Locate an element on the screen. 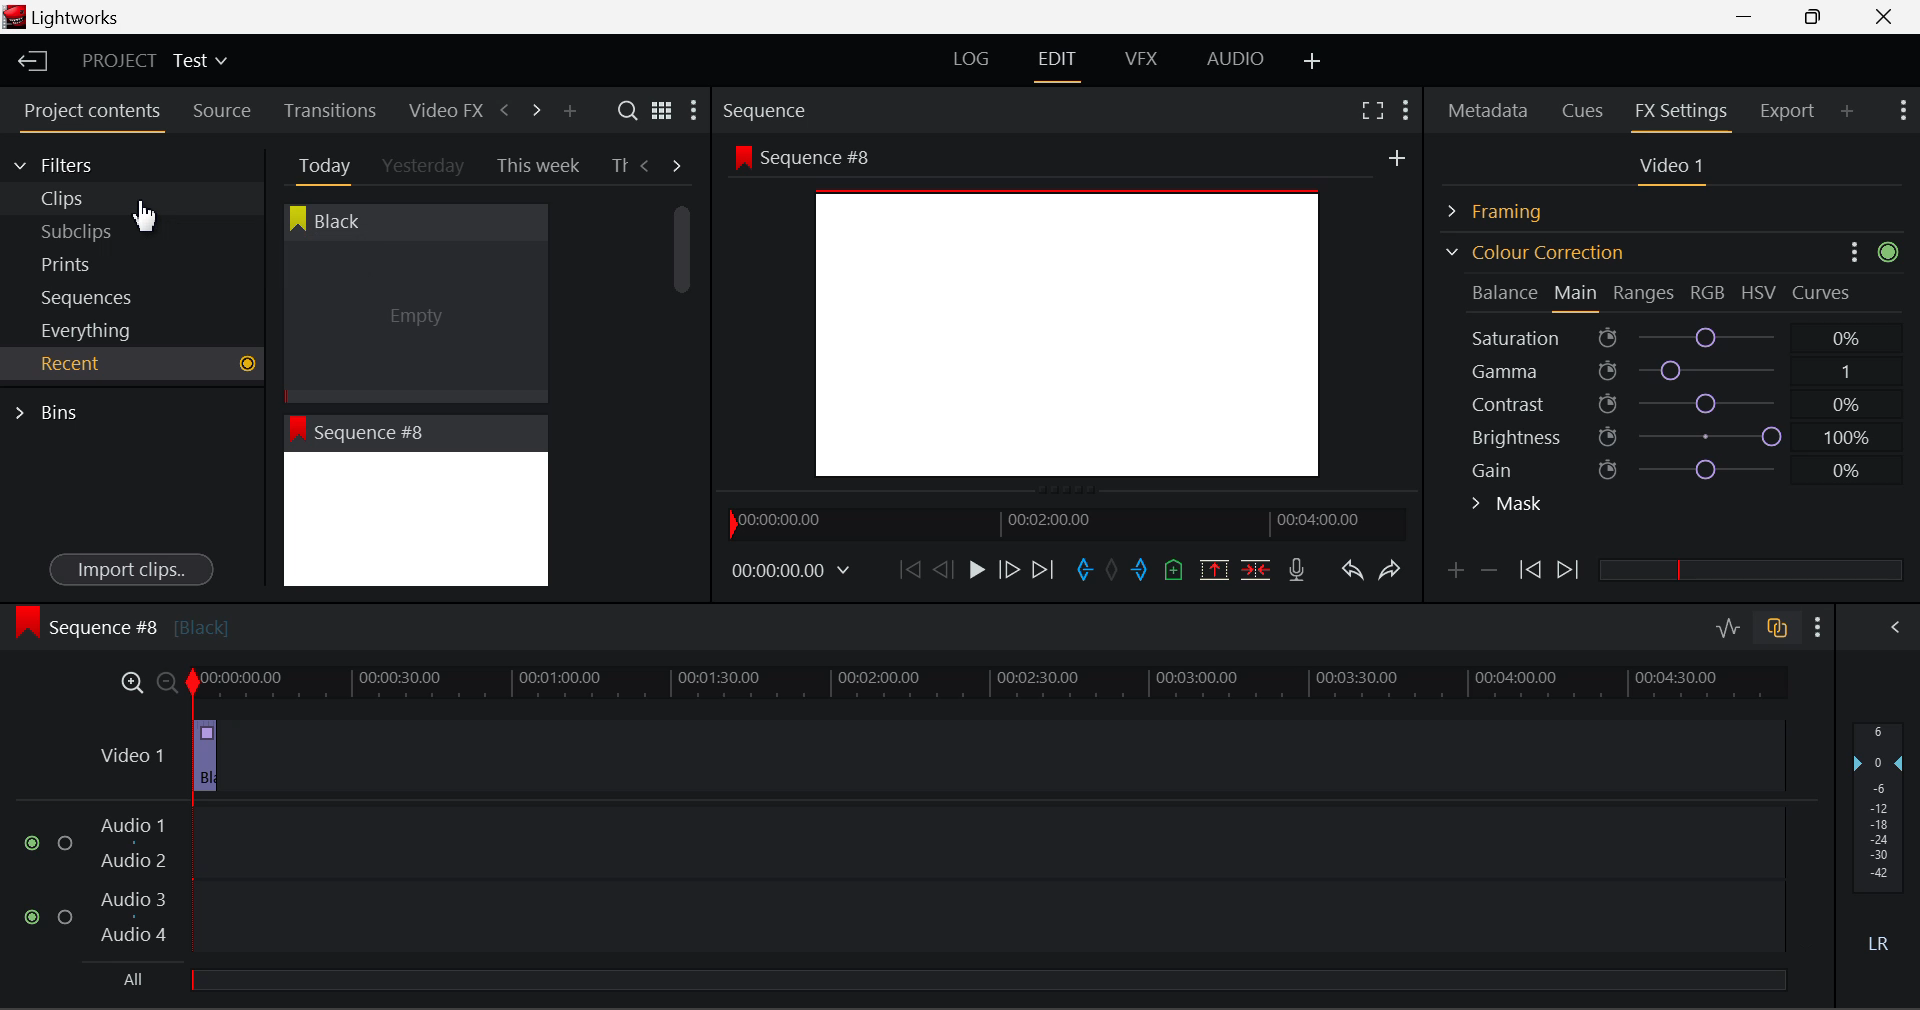 Image resolution: width=1920 pixels, height=1010 pixels. Previous Tab is located at coordinates (648, 165).